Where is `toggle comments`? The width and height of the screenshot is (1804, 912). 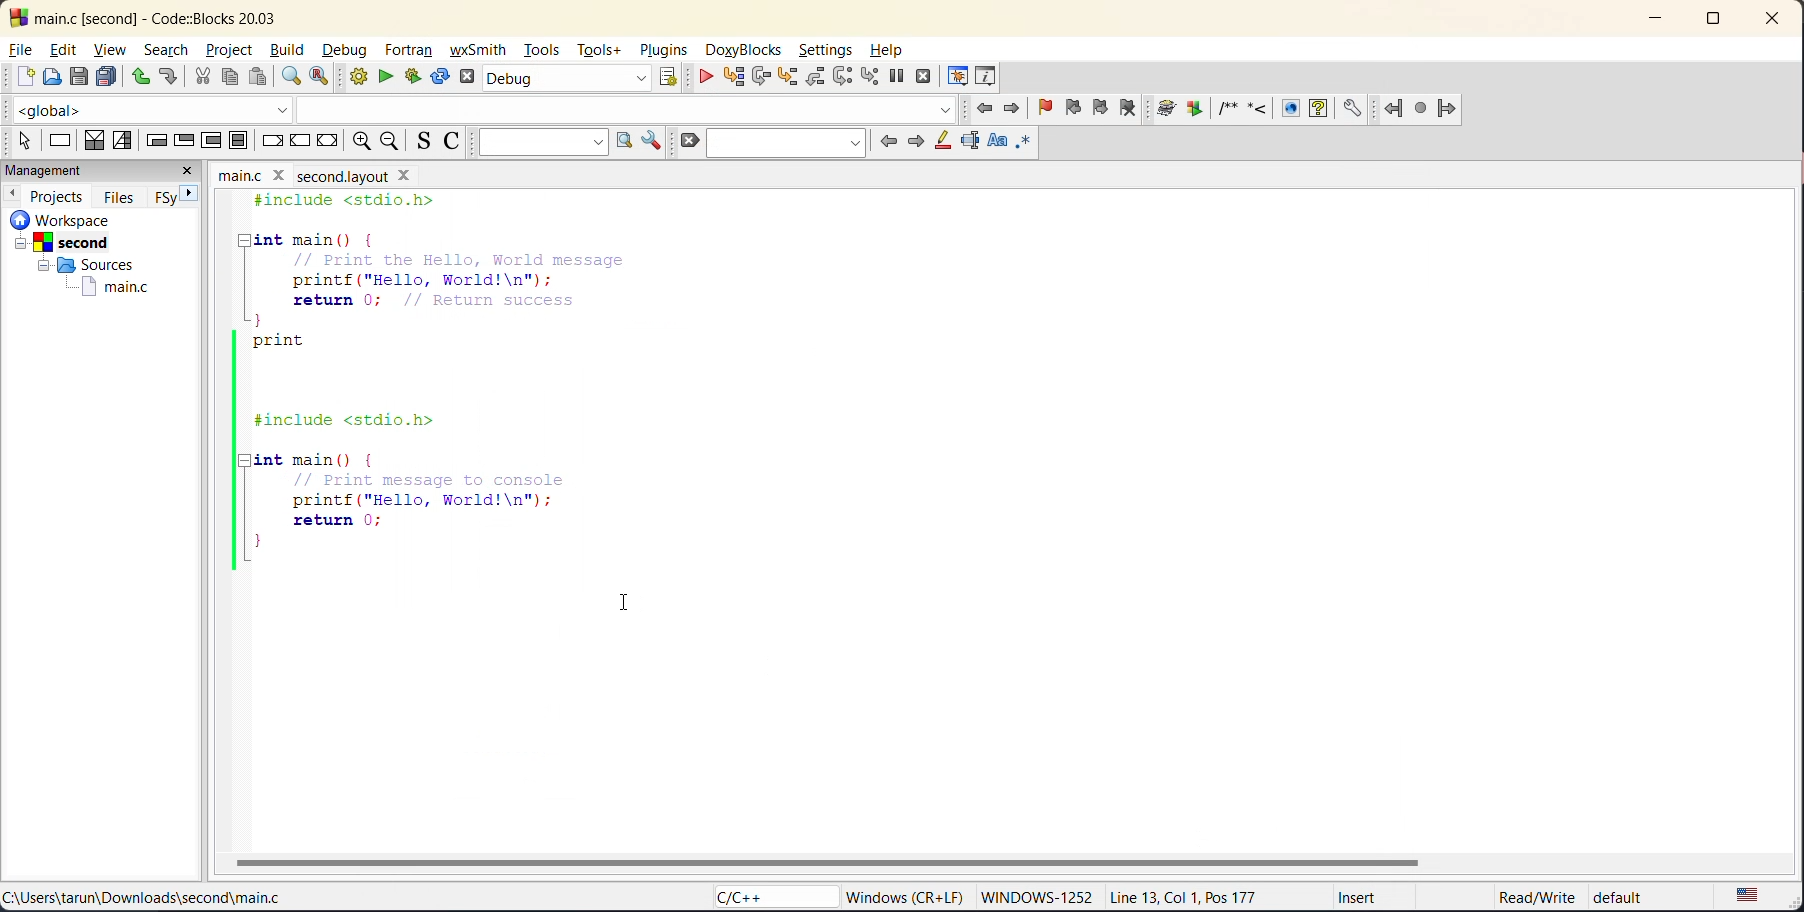
toggle comments is located at coordinates (458, 141).